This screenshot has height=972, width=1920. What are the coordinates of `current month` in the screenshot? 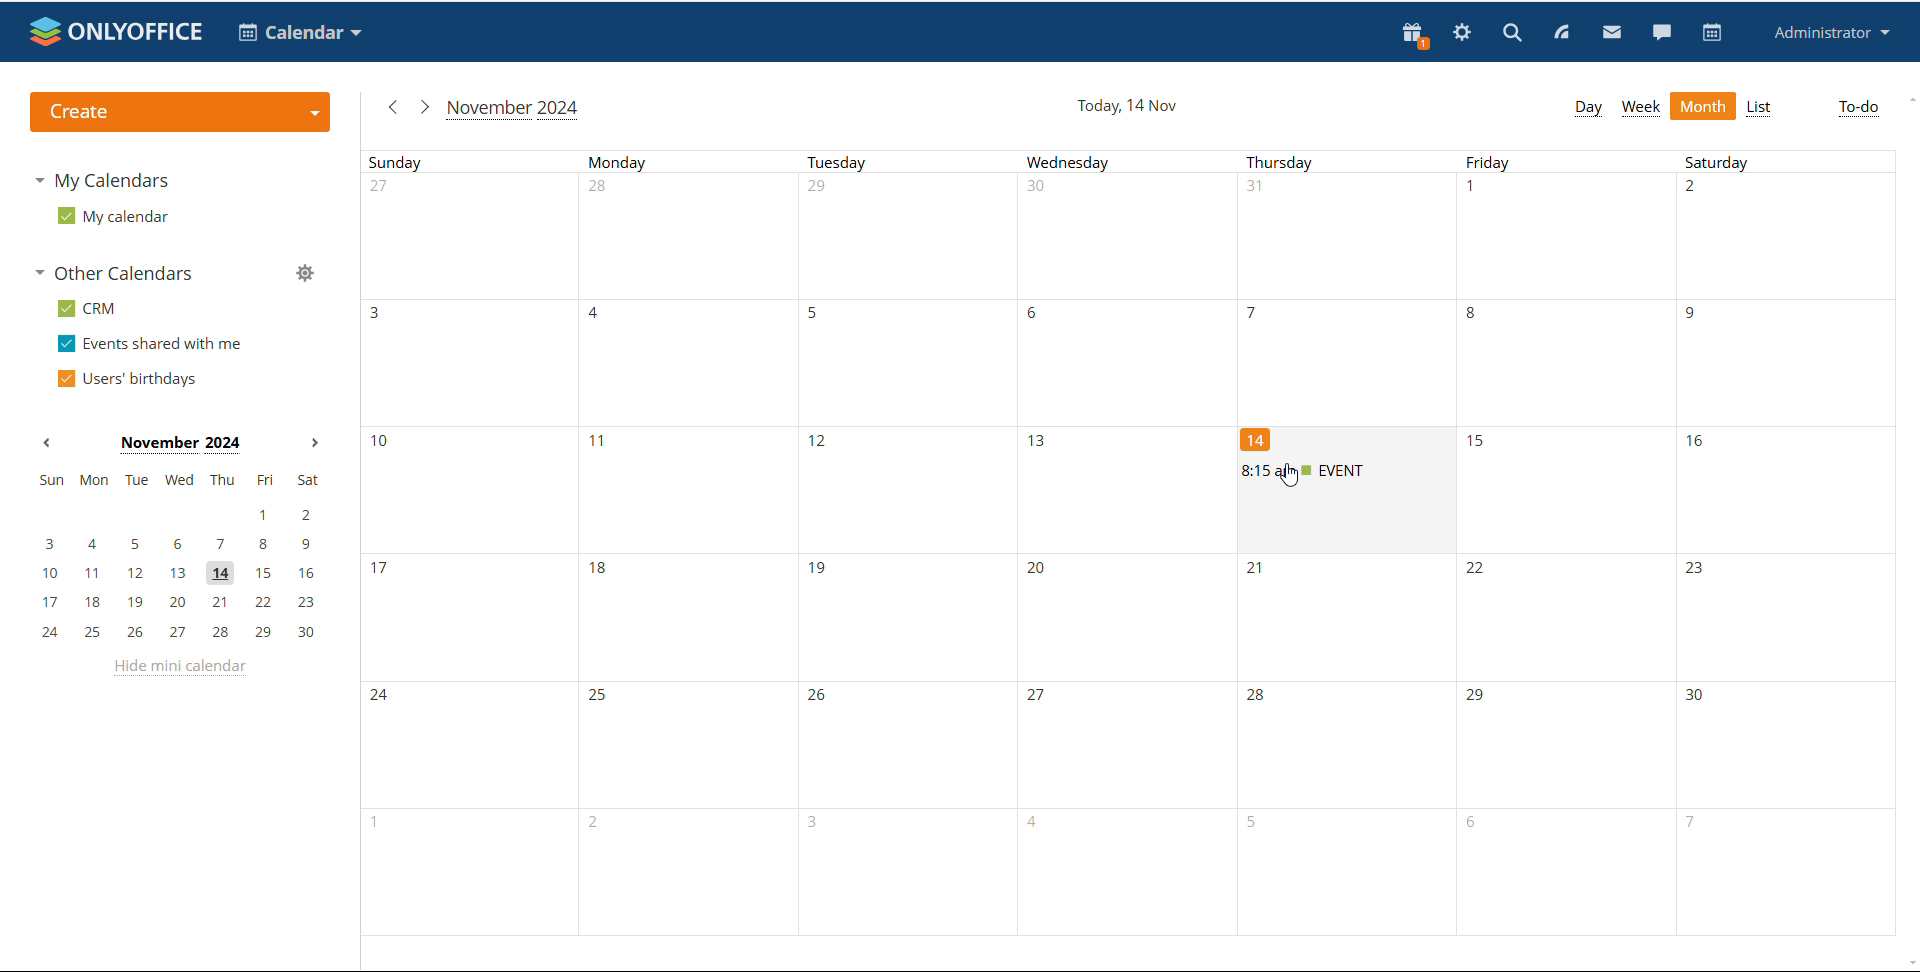 It's located at (515, 109).